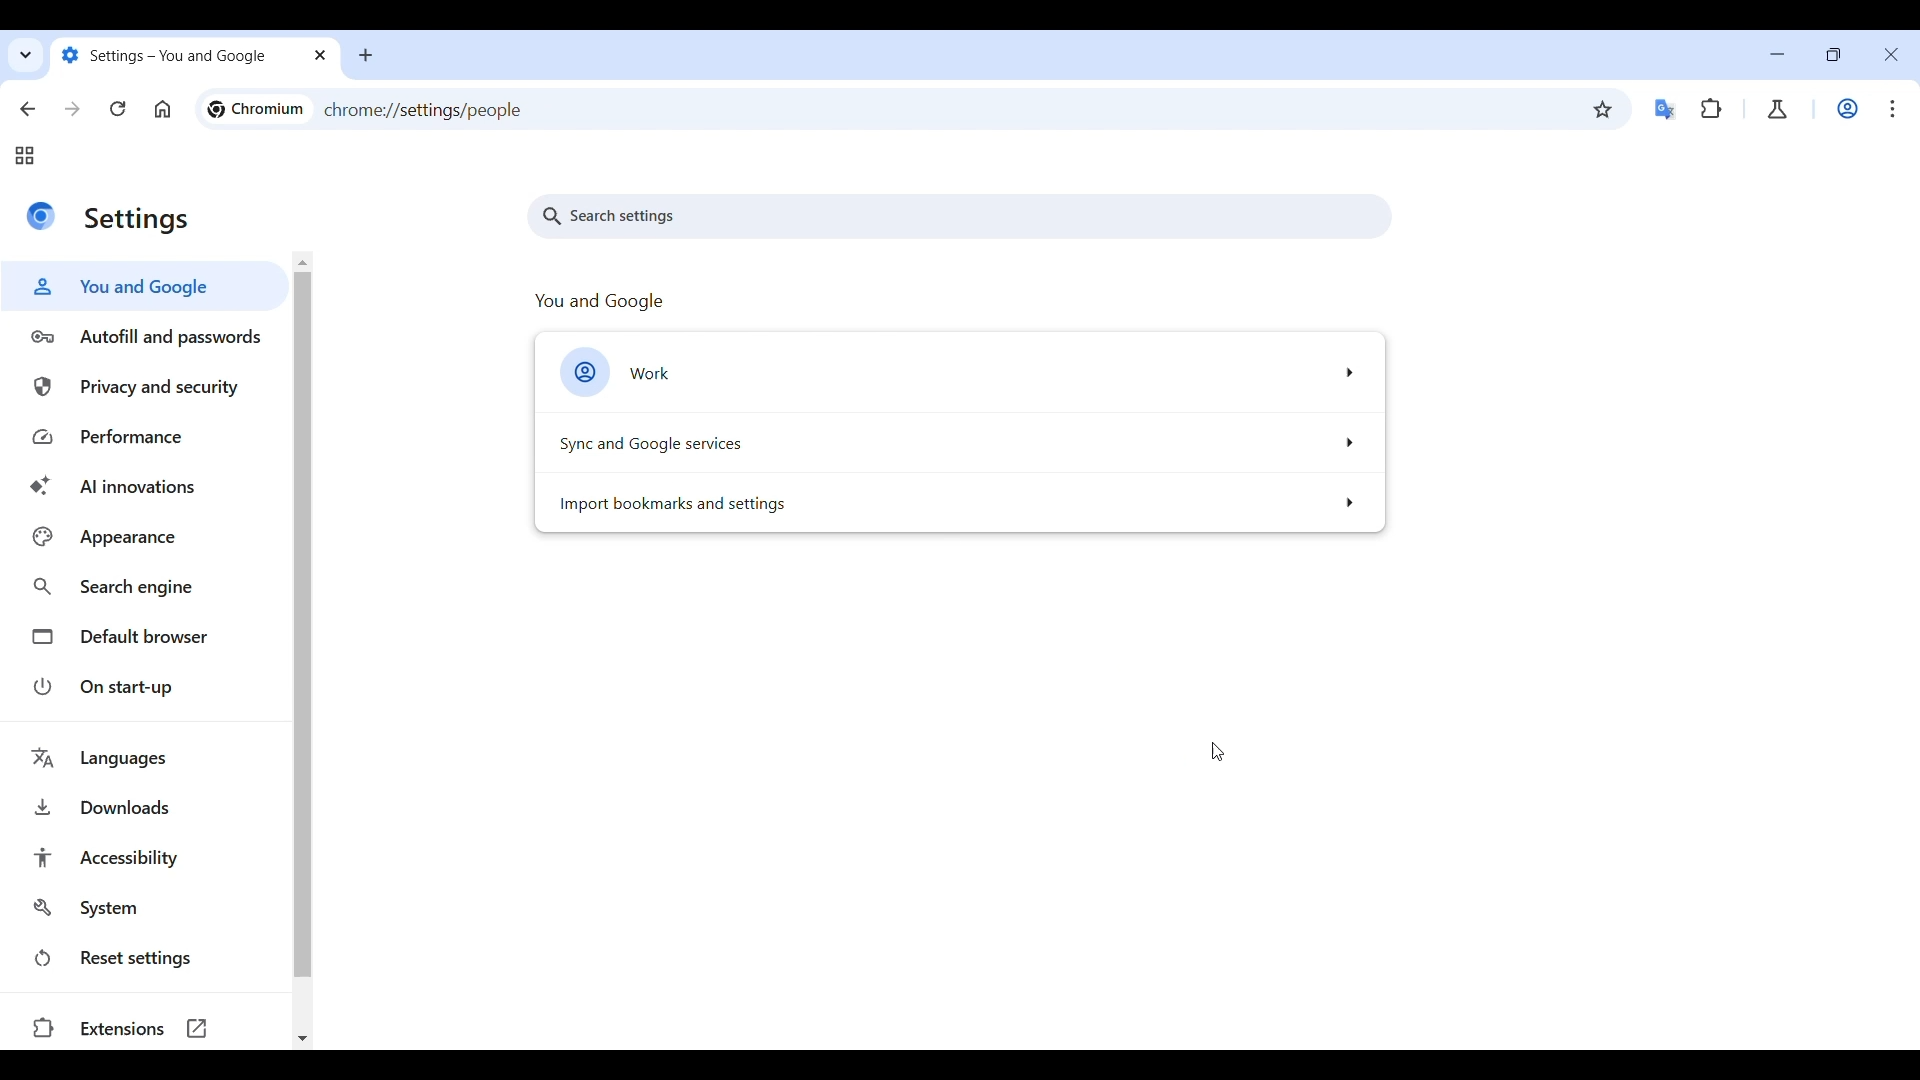 This screenshot has height=1080, width=1920. Describe the element at coordinates (958, 504) in the screenshot. I see `Import bookmarks and settings` at that location.